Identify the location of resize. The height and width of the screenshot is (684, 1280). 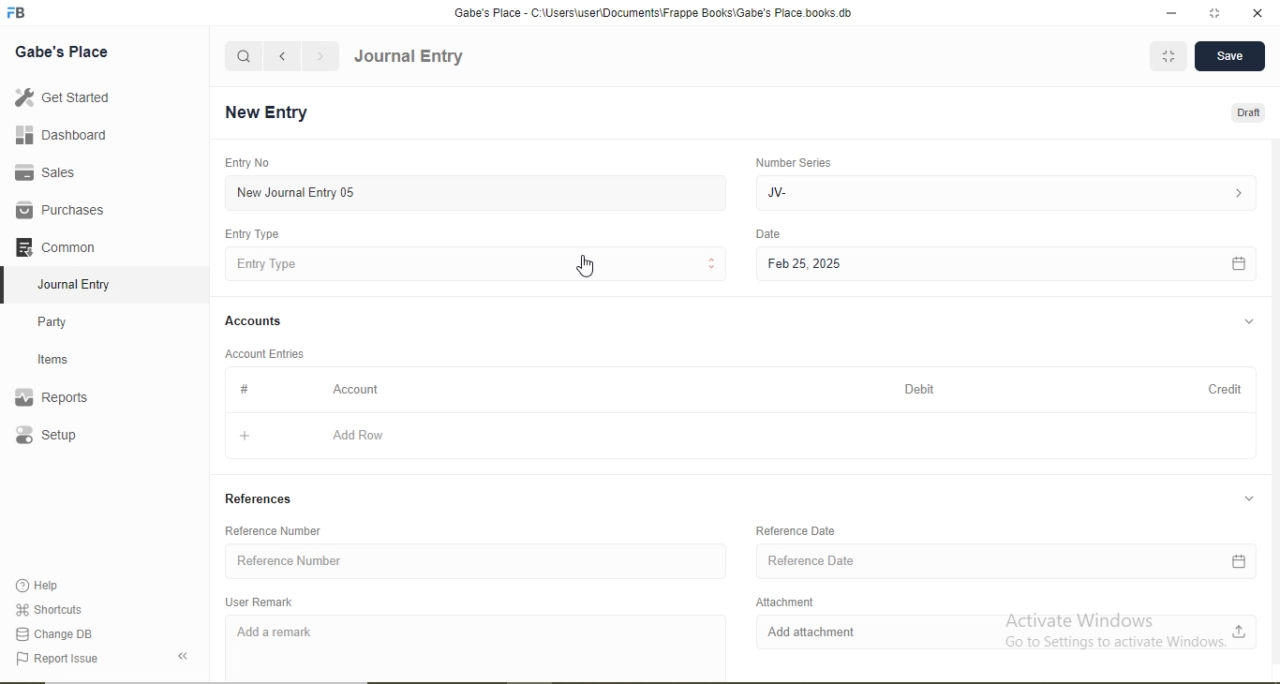
(1212, 13).